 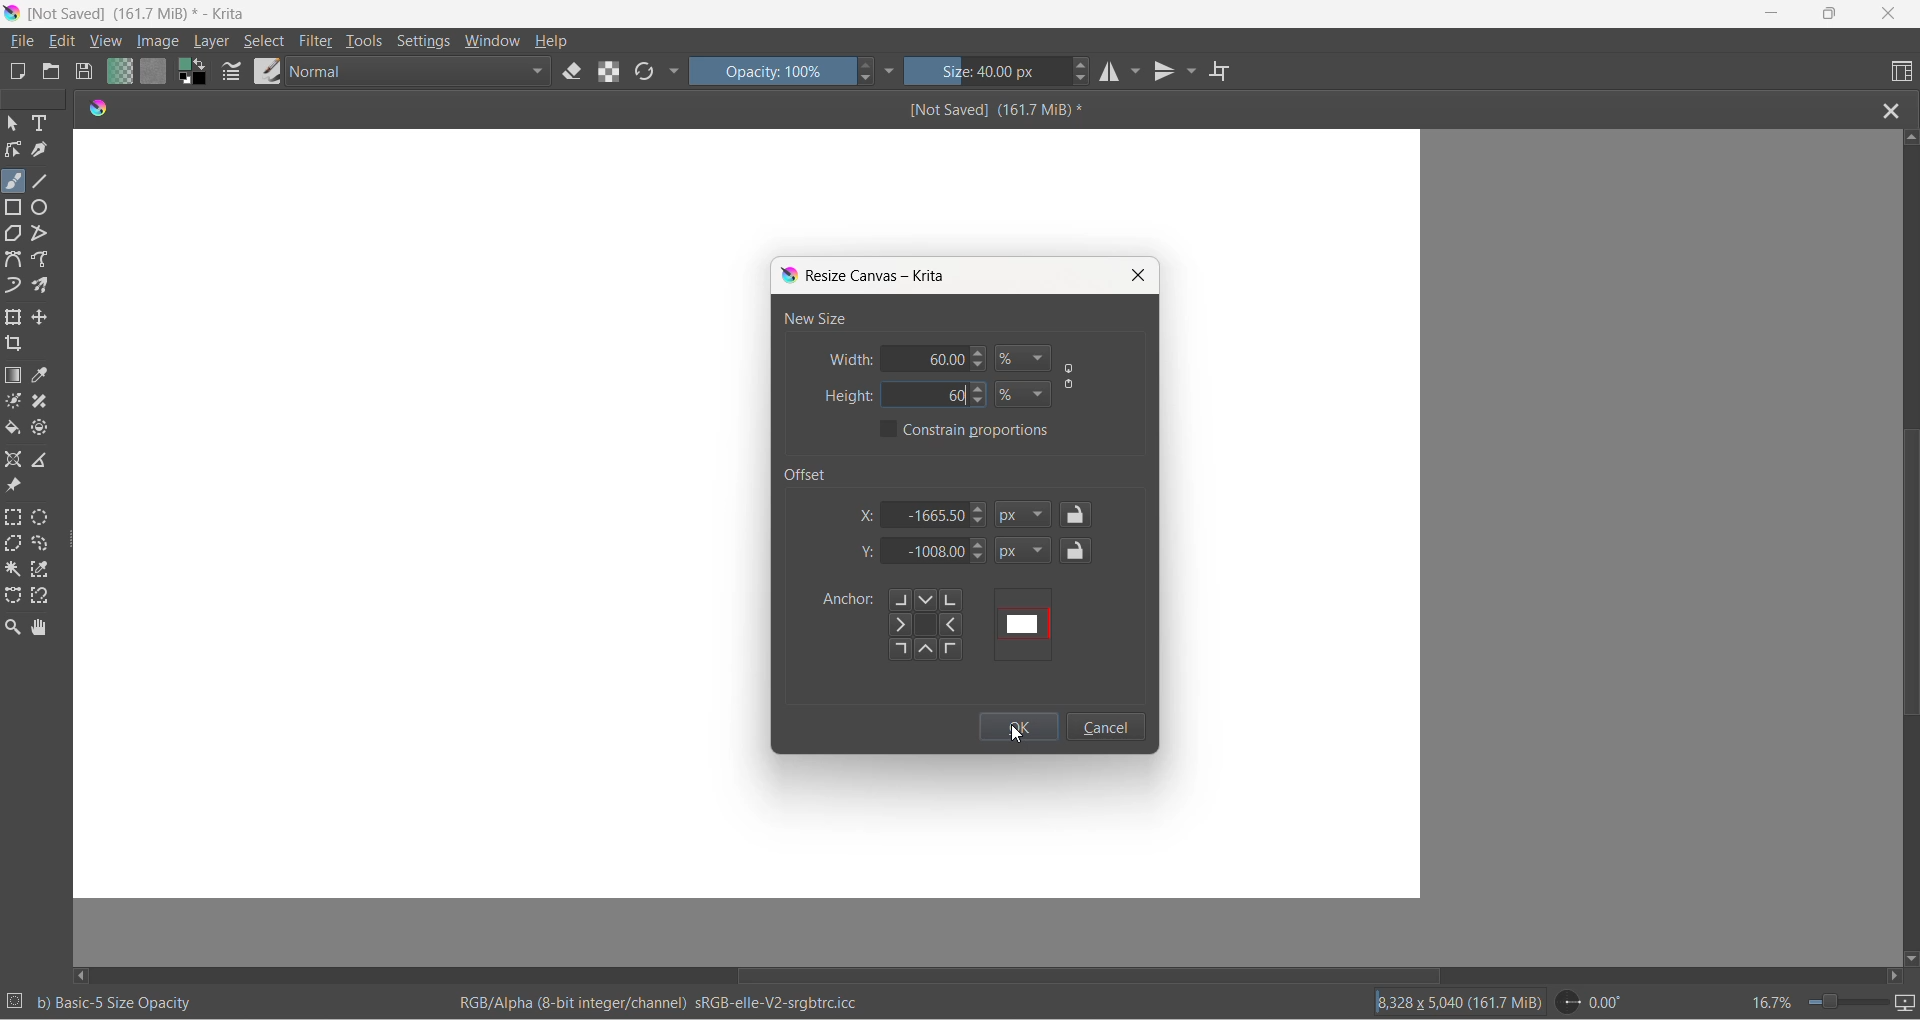 What do you see at coordinates (267, 71) in the screenshot?
I see `brush presets` at bounding box center [267, 71].